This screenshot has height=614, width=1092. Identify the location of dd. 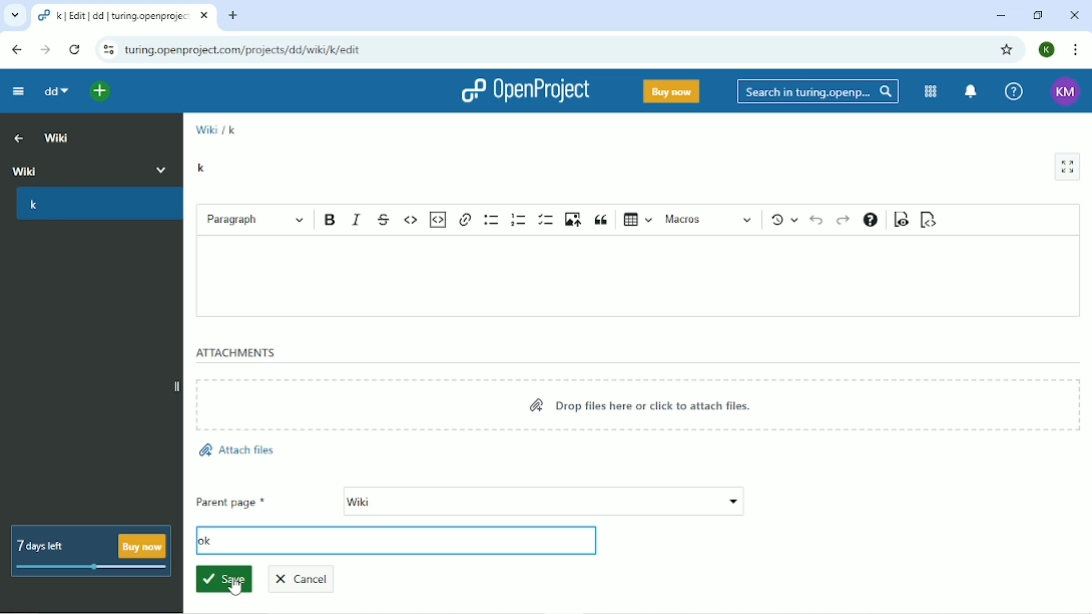
(52, 92).